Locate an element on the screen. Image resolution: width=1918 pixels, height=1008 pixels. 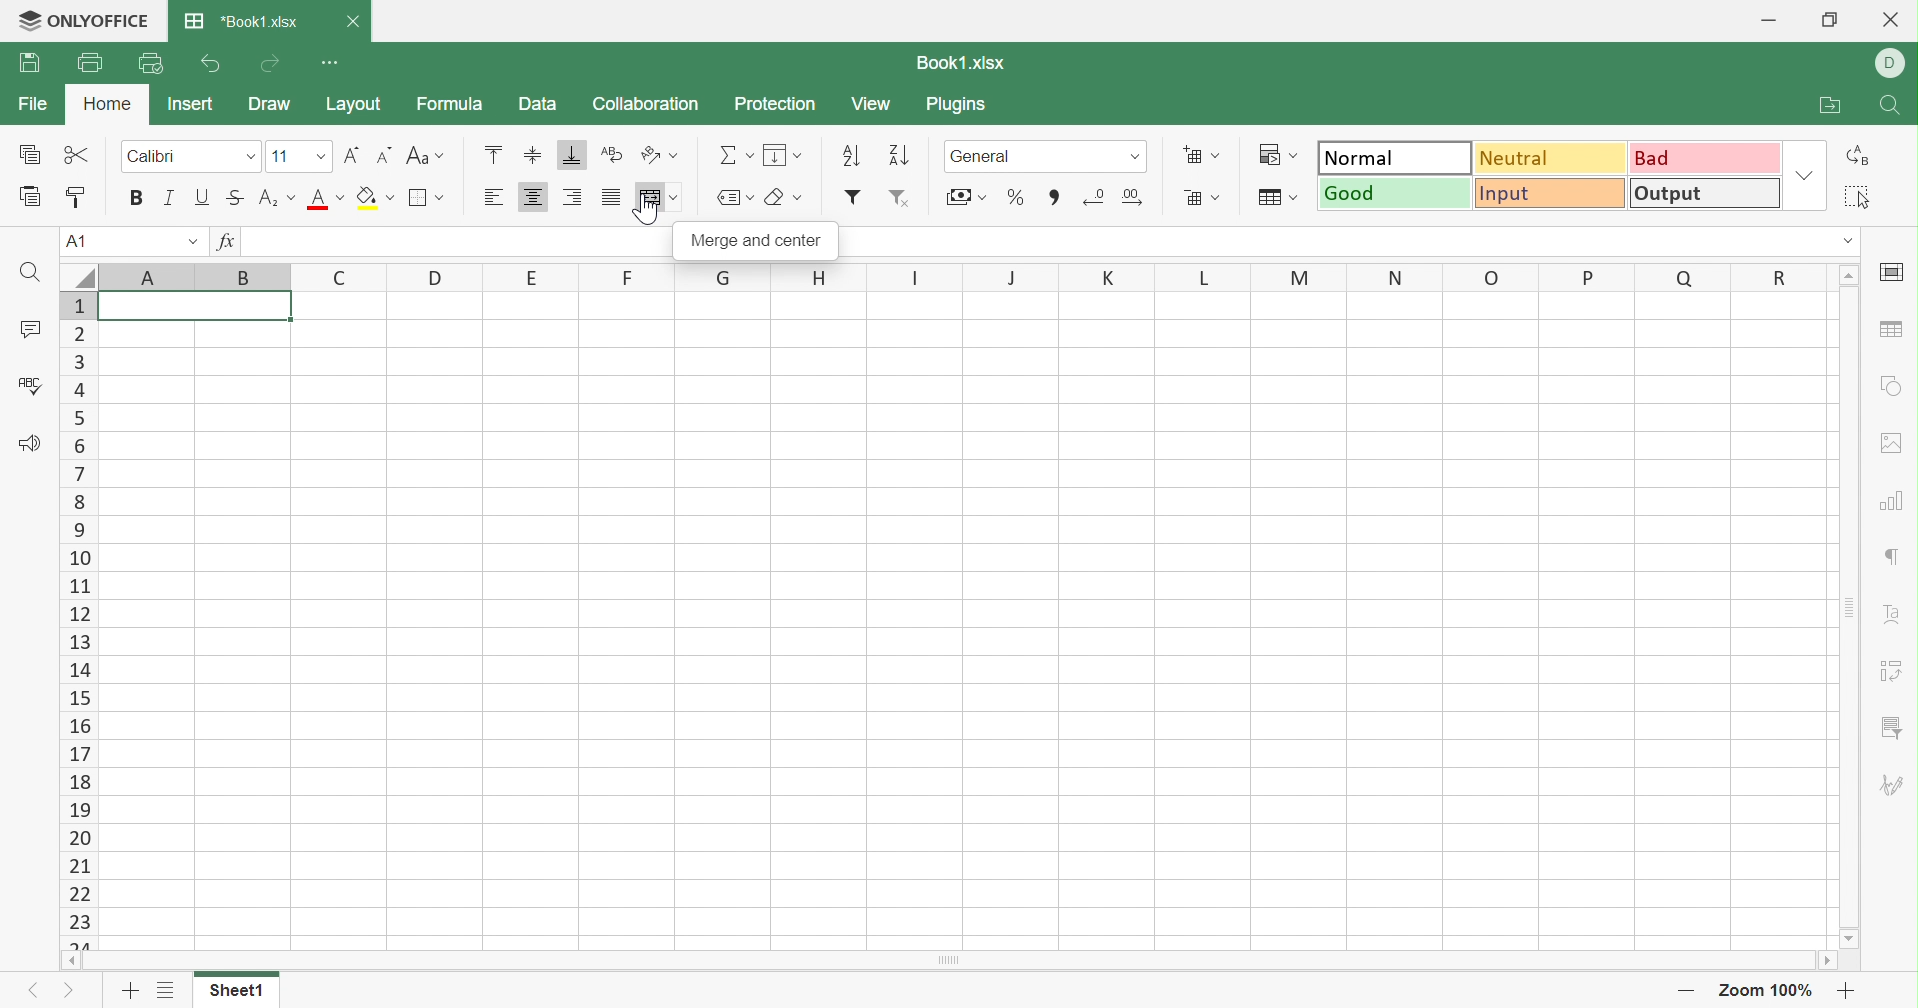
DELL is located at coordinates (1892, 60).